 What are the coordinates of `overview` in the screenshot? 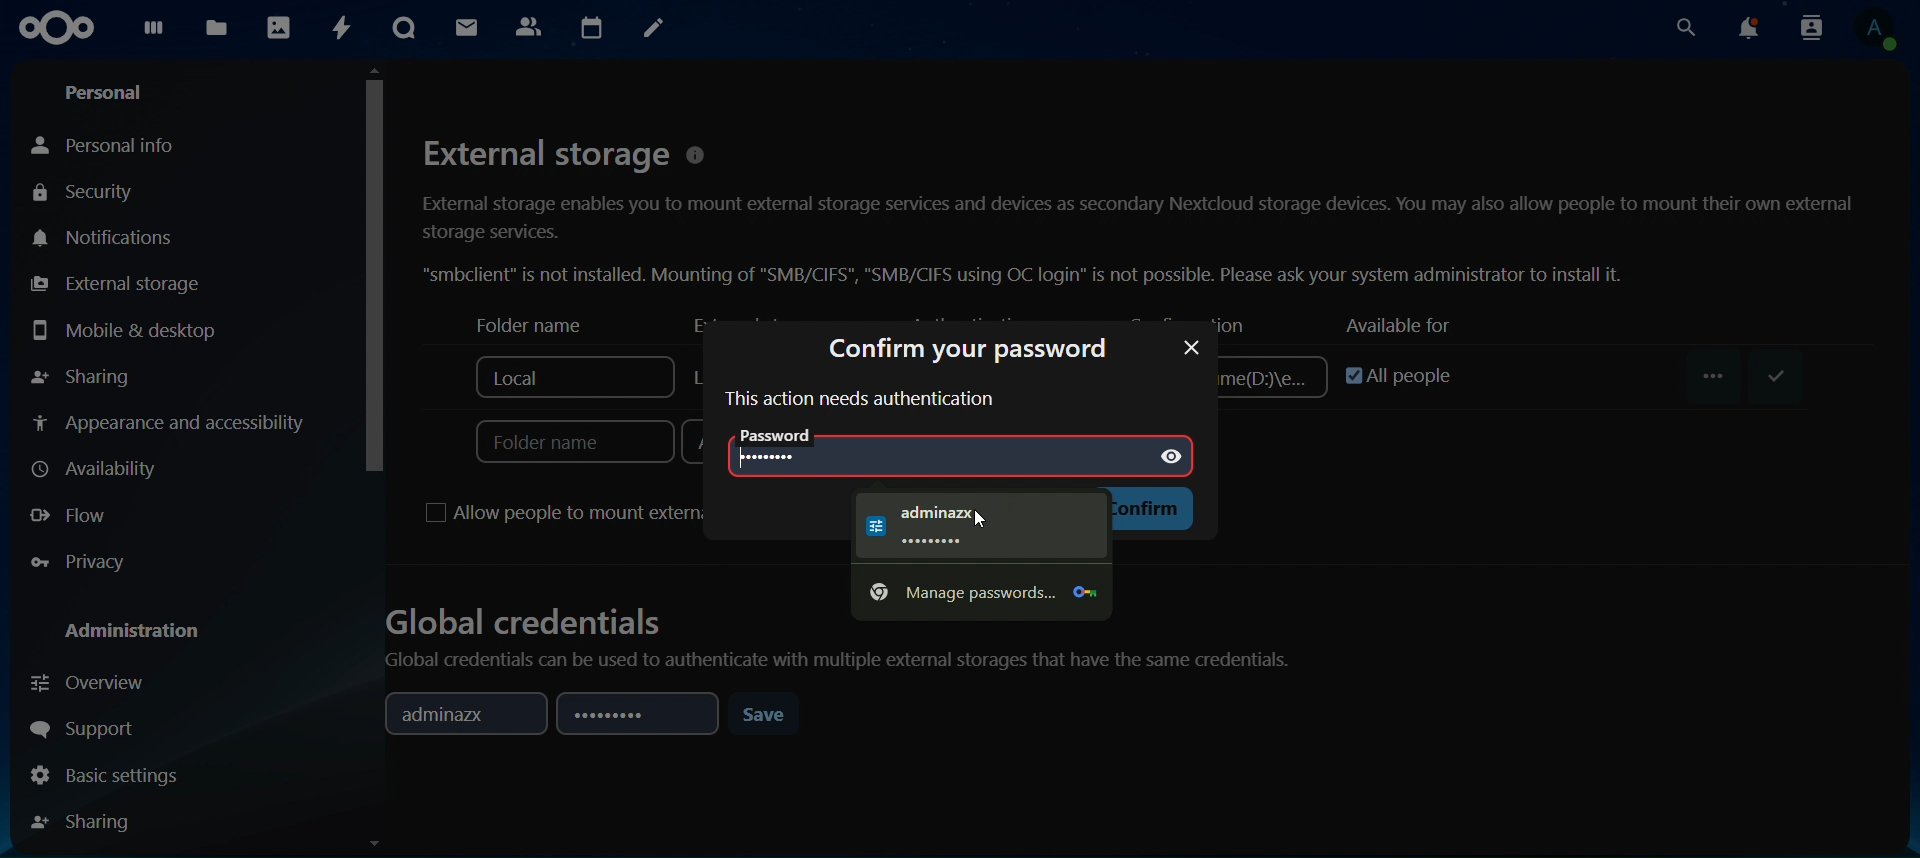 It's located at (95, 685).